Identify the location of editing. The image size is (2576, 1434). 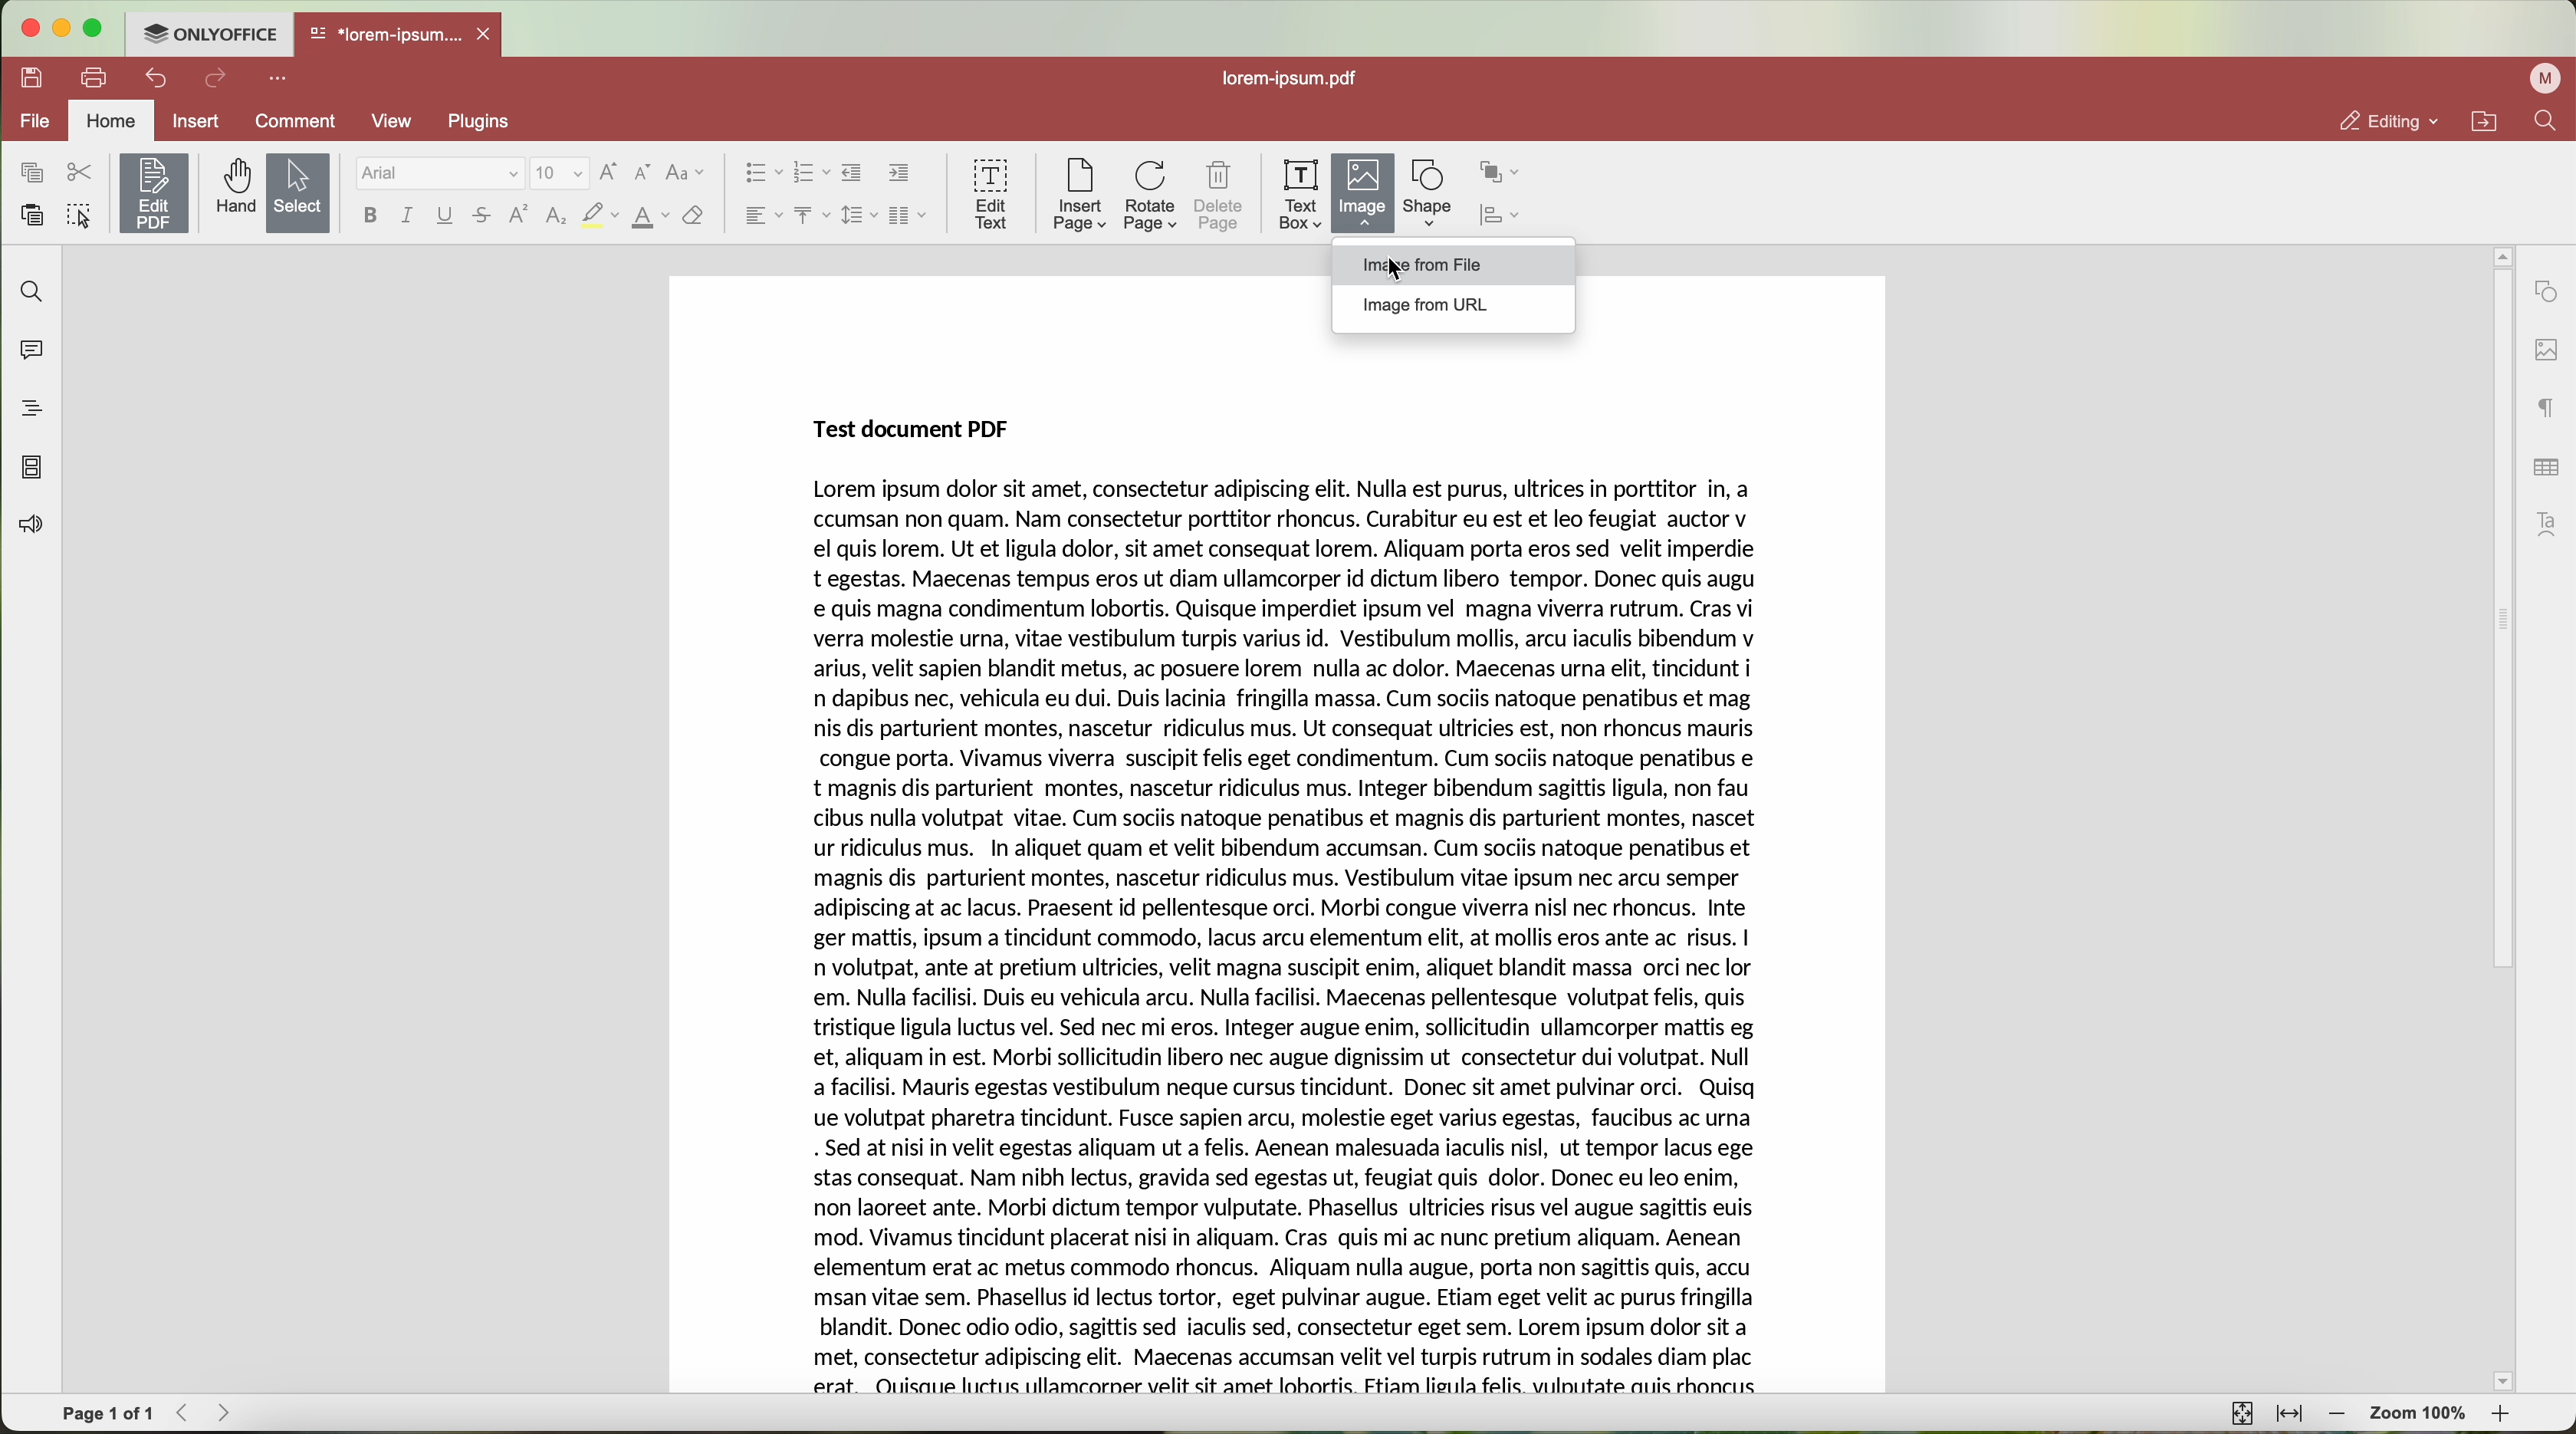
(2387, 121).